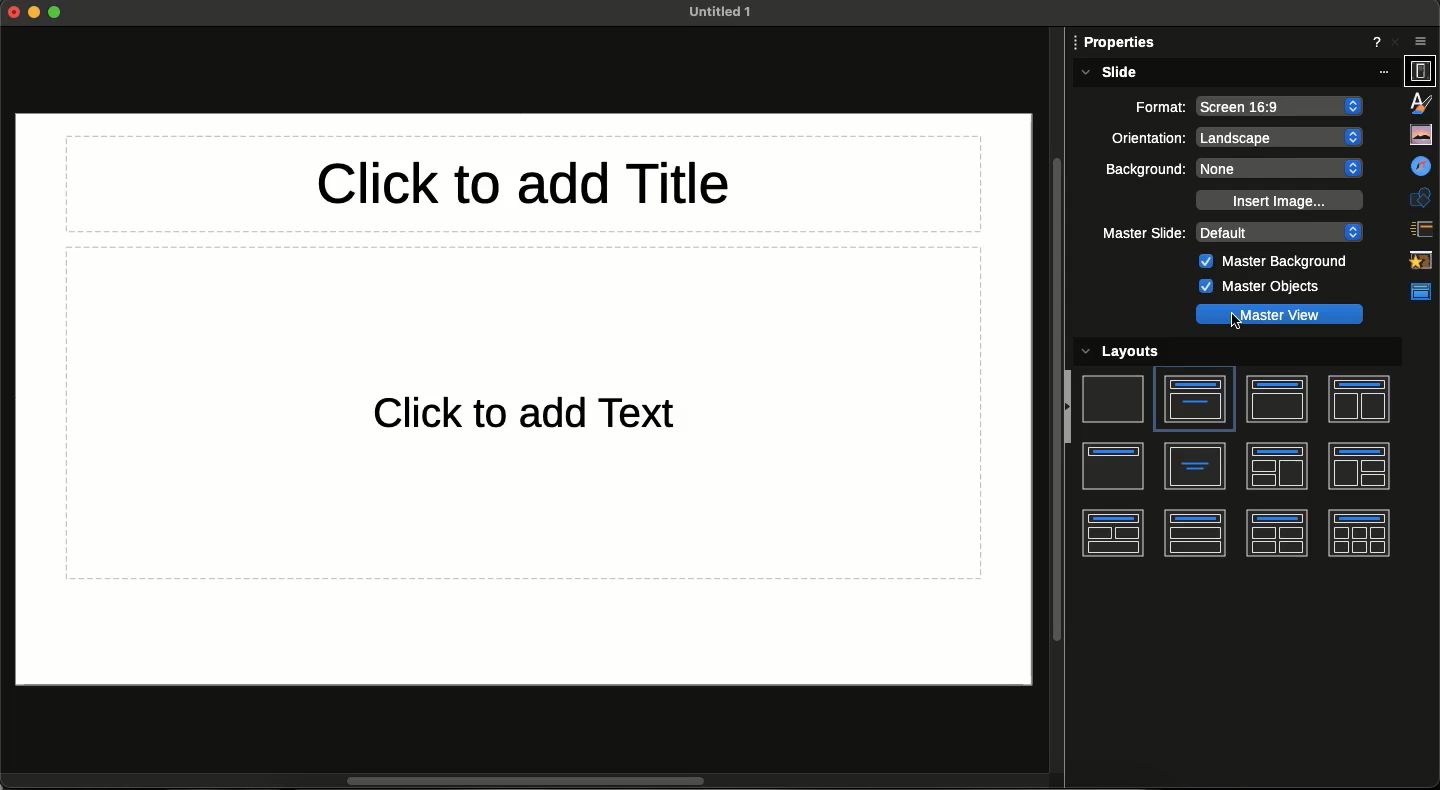  Describe the element at coordinates (1069, 411) in the screenshot. I see `Collapse` at that location.